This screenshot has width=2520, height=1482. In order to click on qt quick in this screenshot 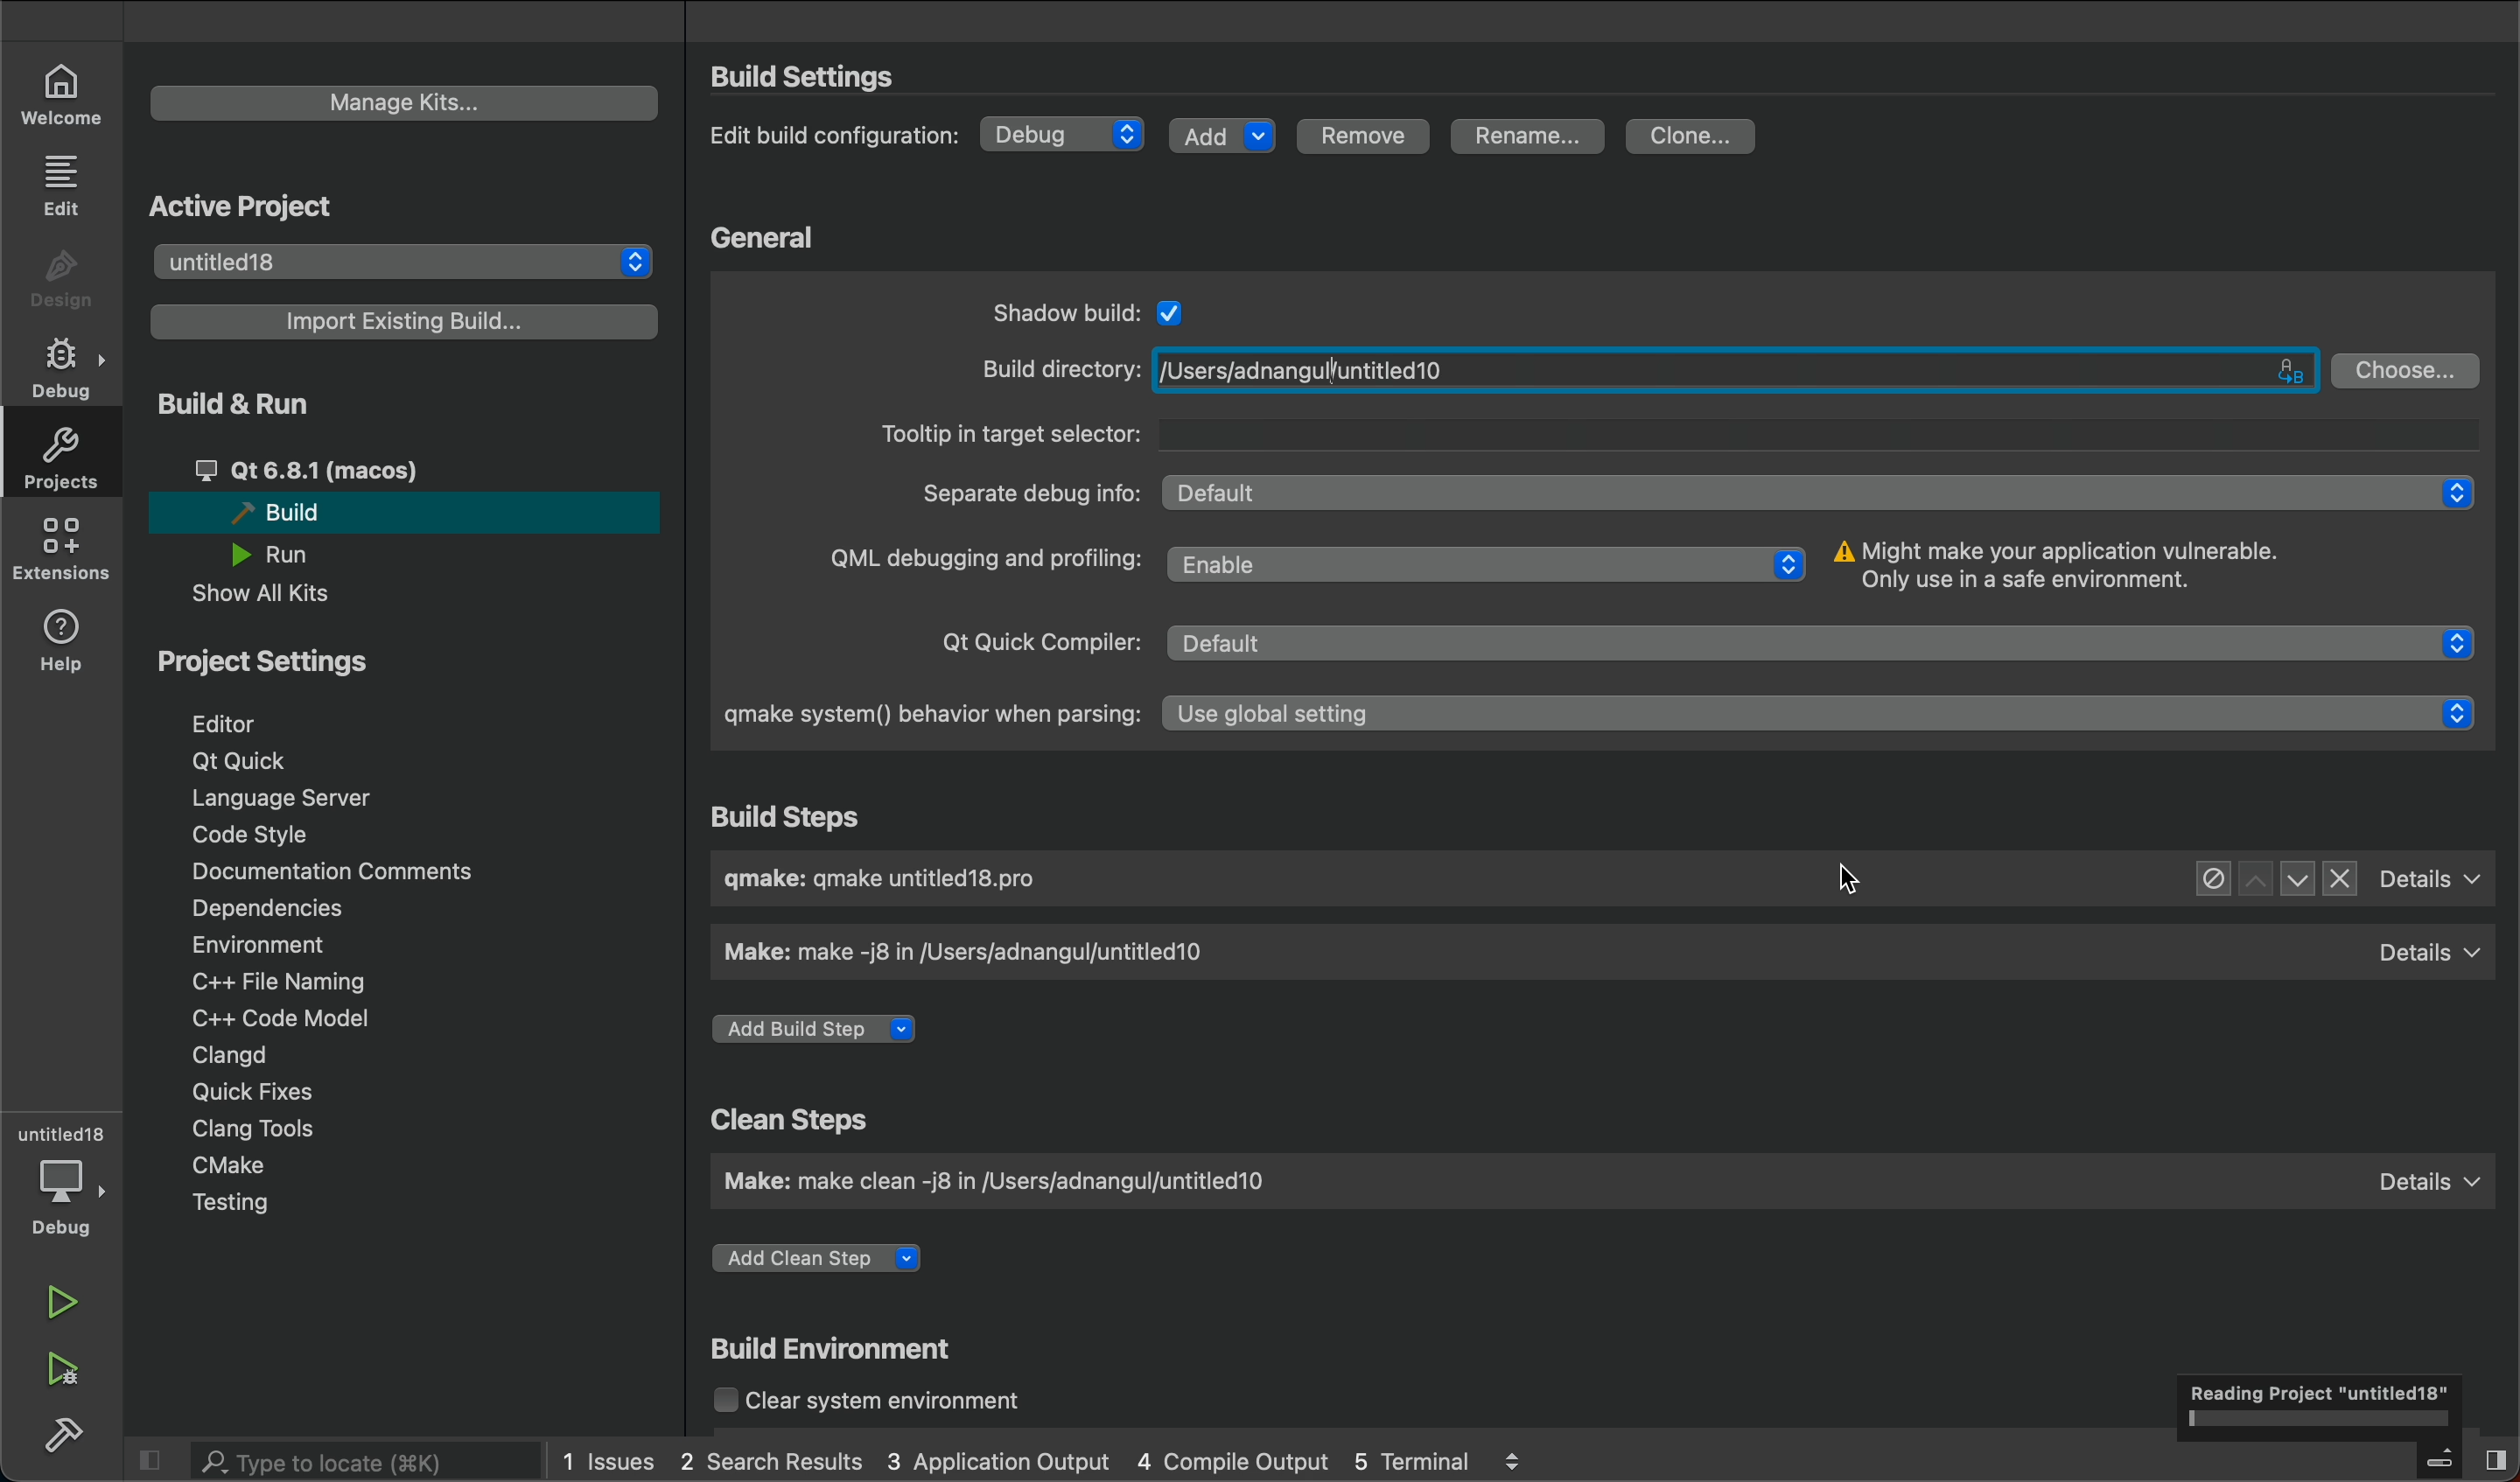, I will do `click(264, 760)`.